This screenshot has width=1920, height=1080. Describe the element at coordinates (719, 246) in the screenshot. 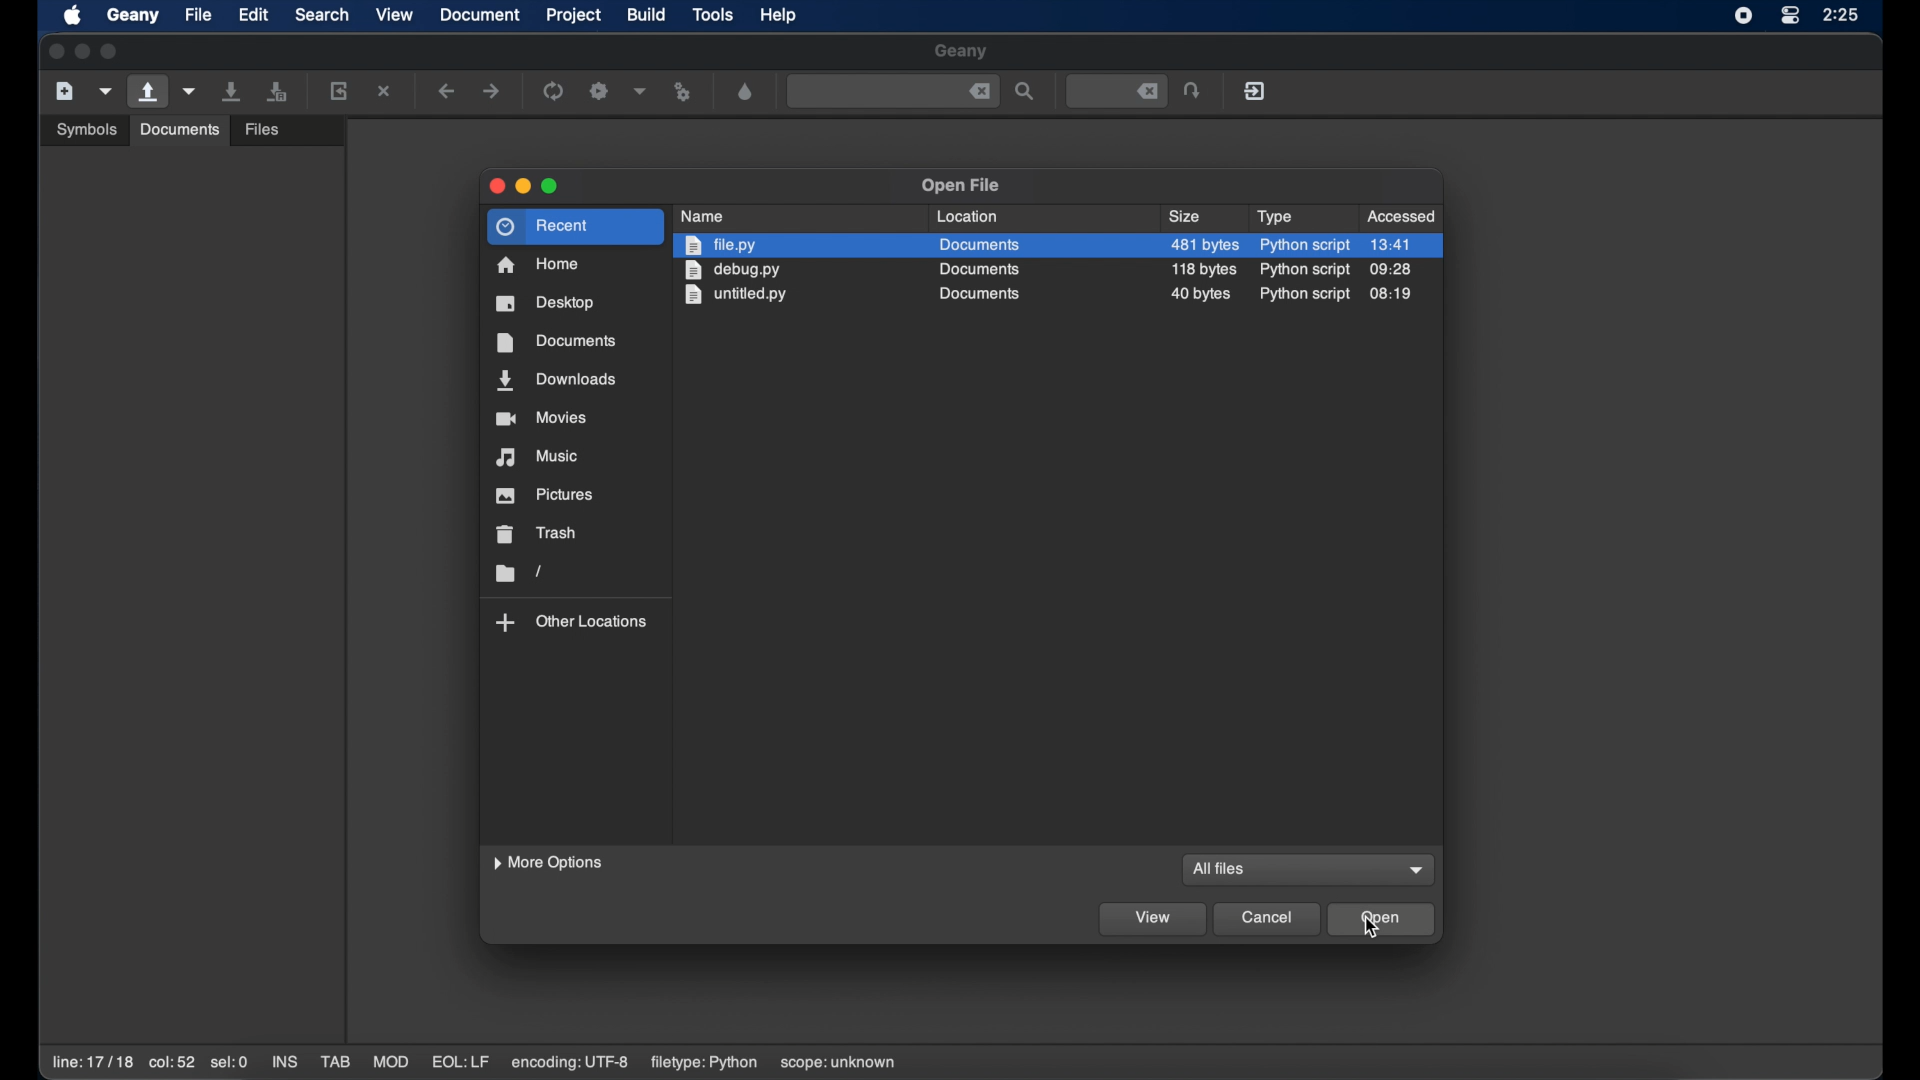

I see `file.py` at that location.